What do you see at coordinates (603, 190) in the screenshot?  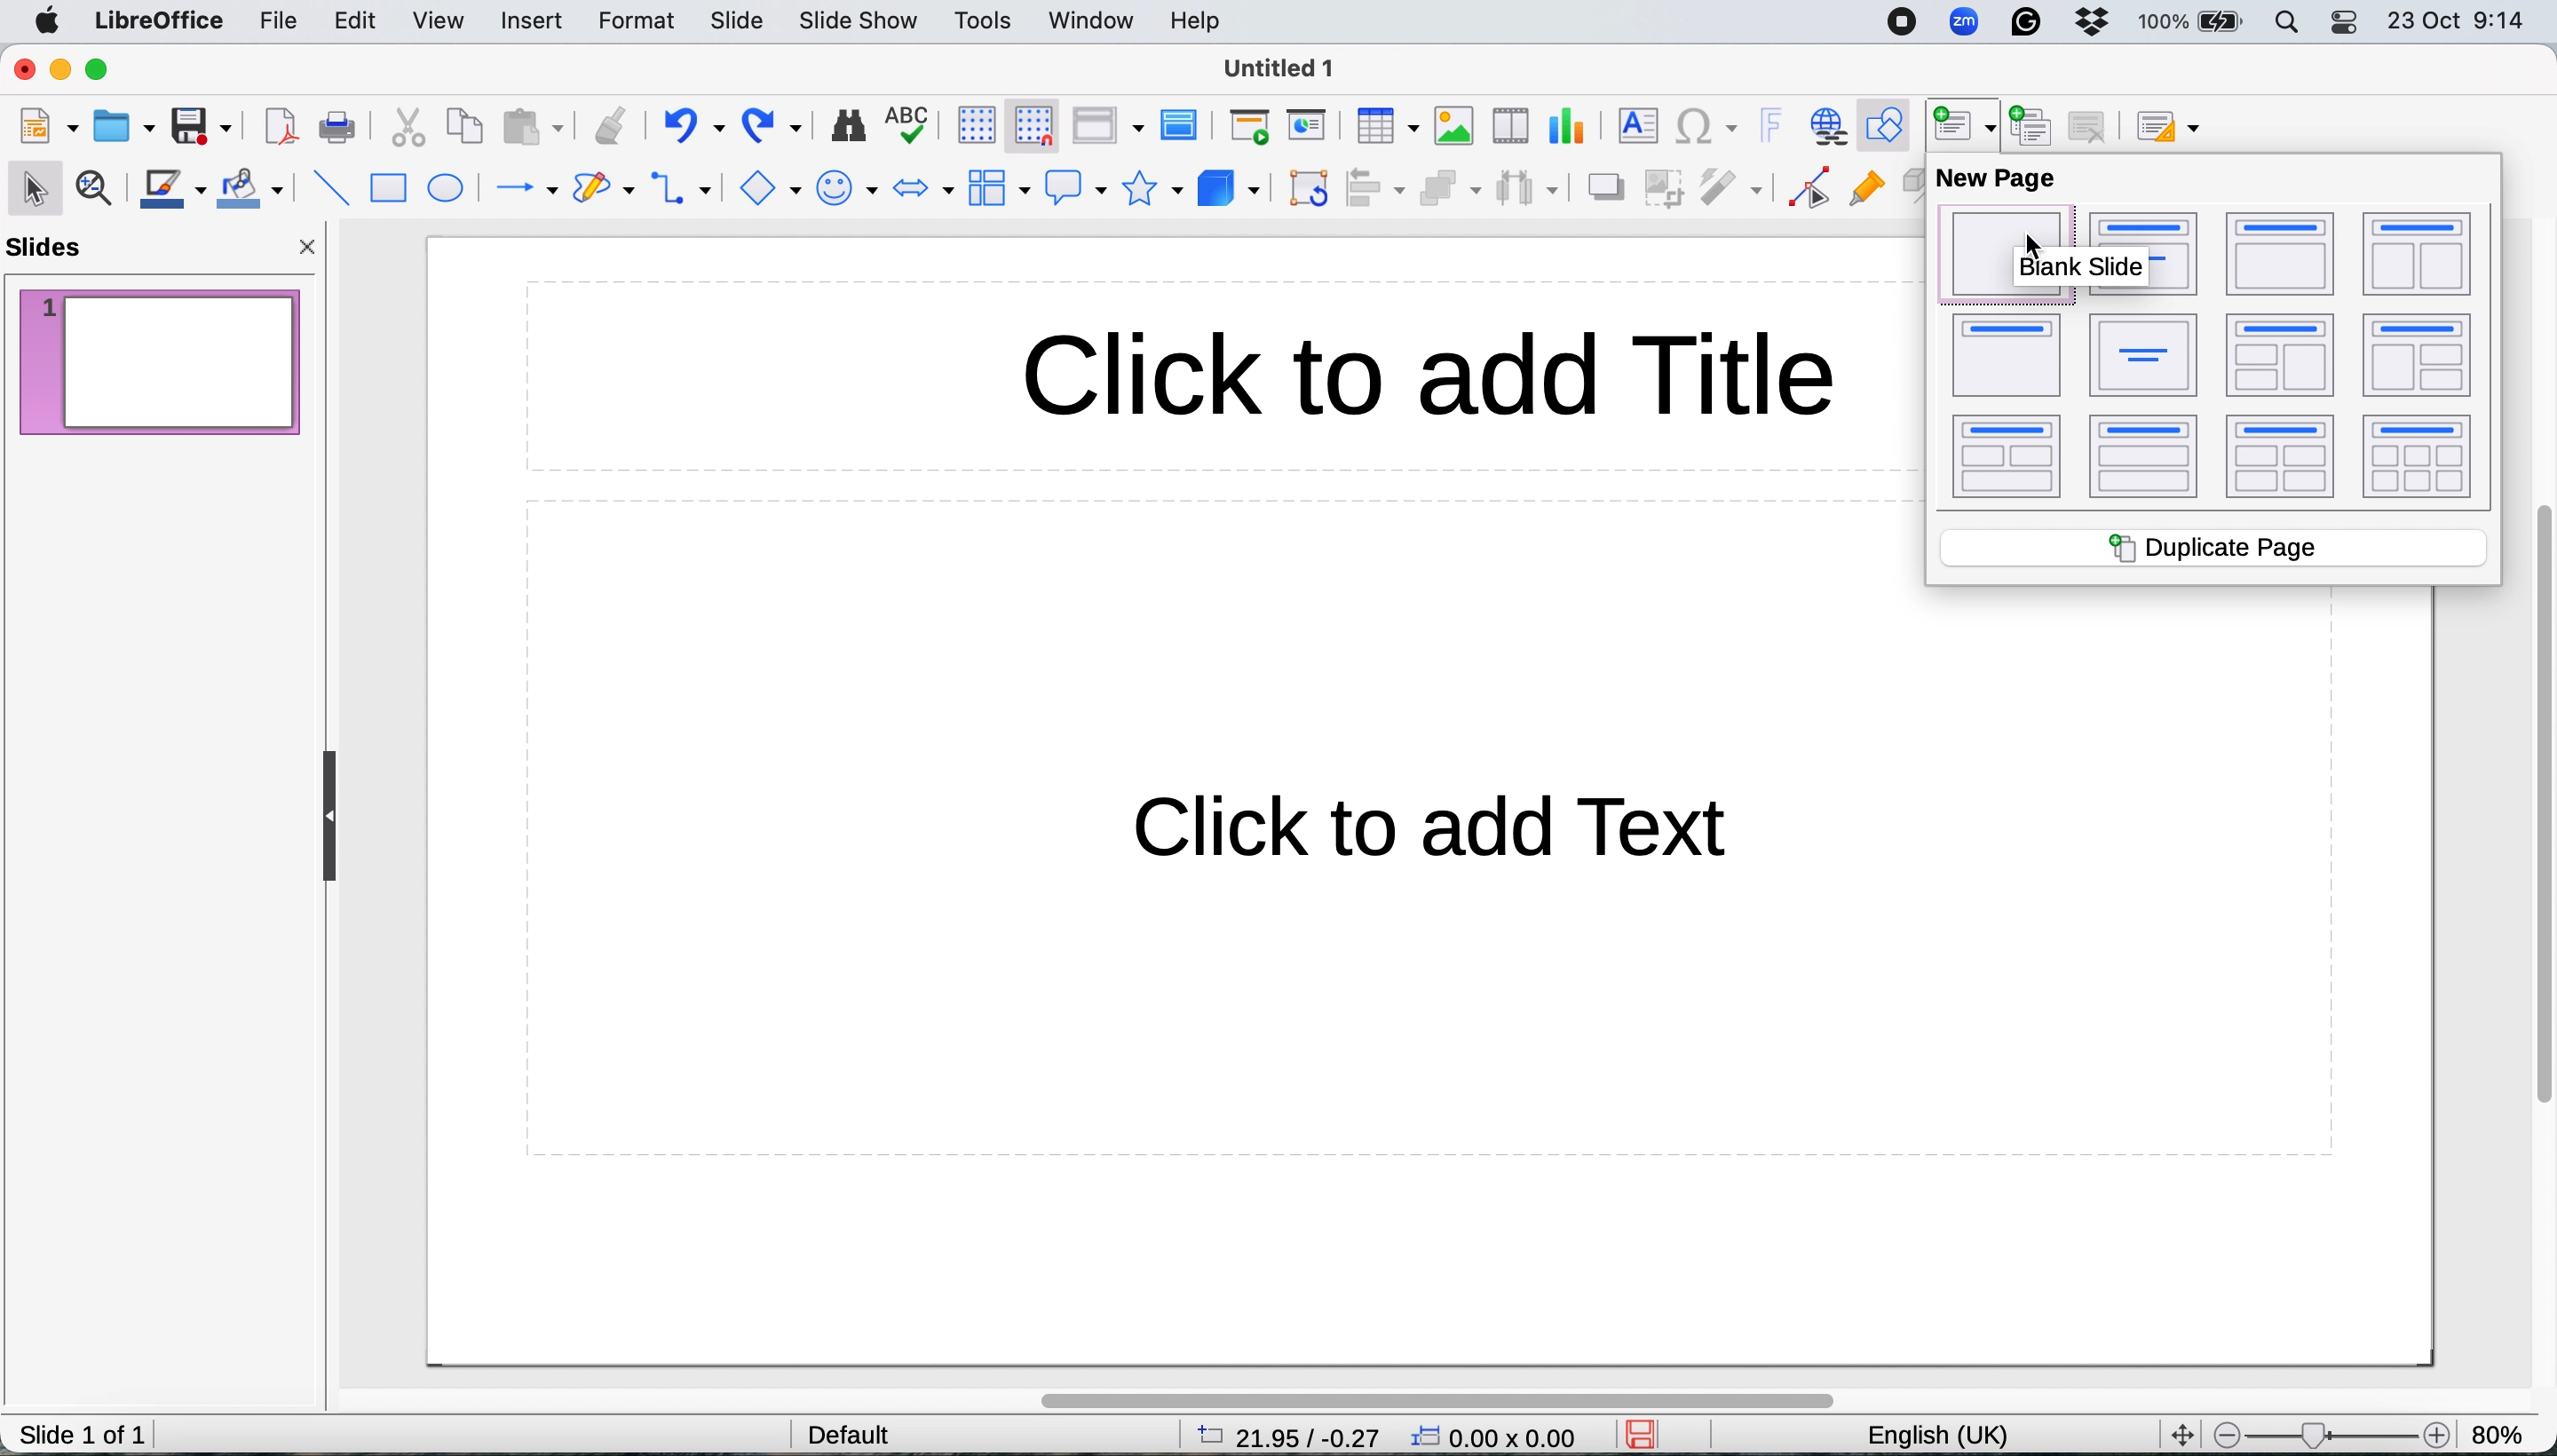 I see `curves and polygons` at bounding box center [603, 190].